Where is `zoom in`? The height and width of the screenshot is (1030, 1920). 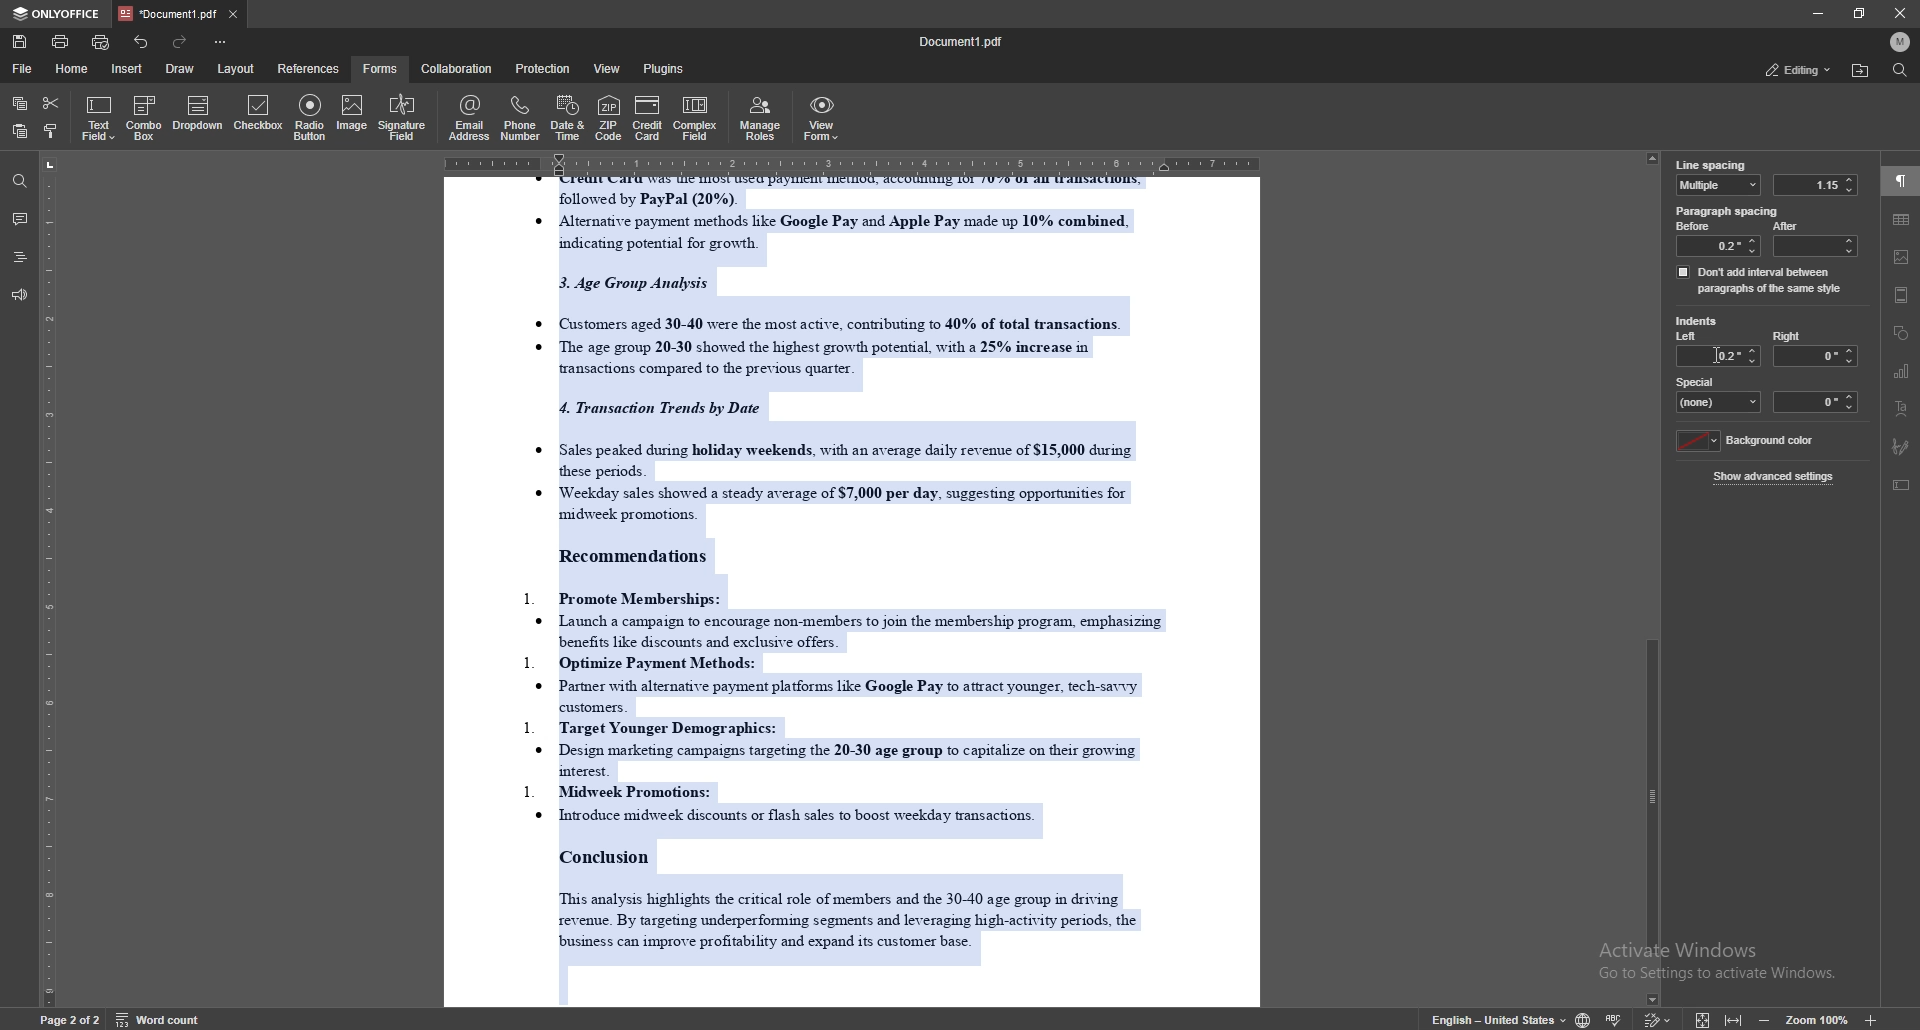 zoom in is located at coordinates (1869, 1020).